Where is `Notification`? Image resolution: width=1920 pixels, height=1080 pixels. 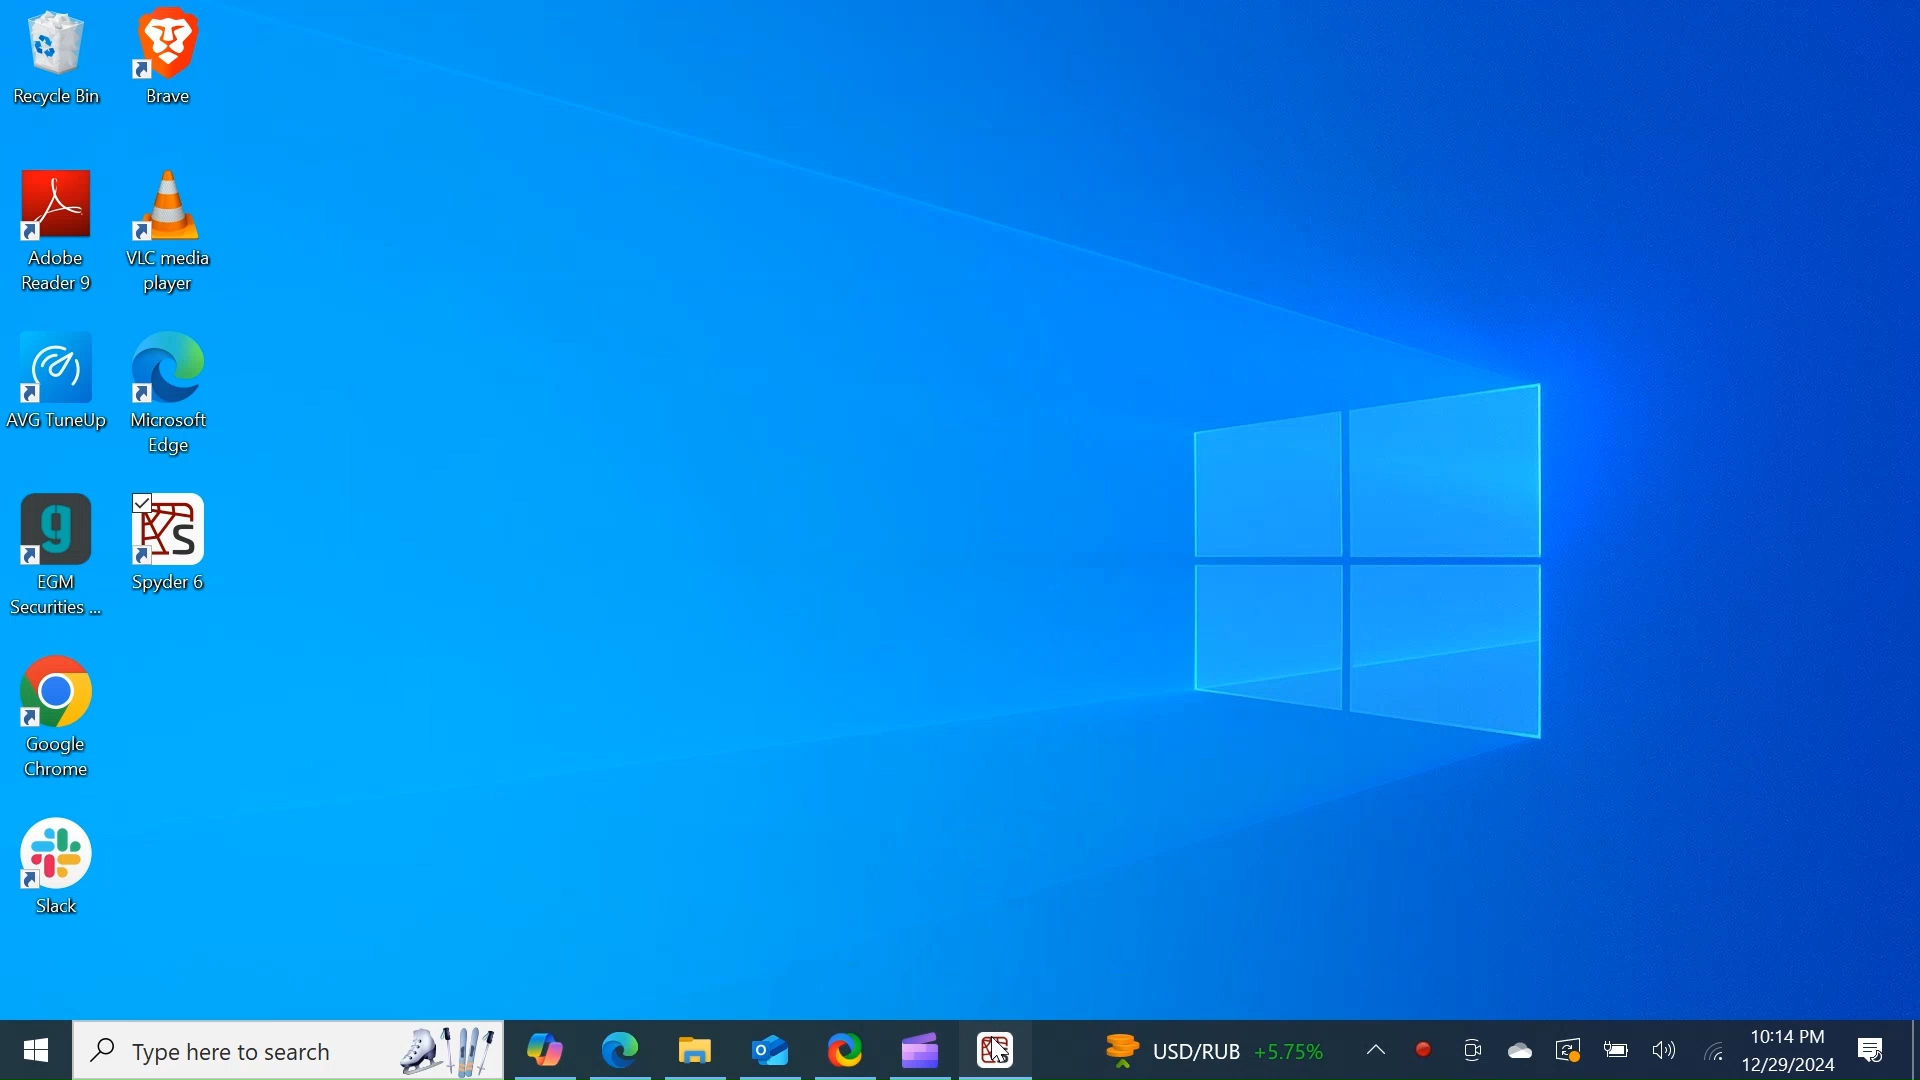
Notification is located at coordinates (1873, 1050).